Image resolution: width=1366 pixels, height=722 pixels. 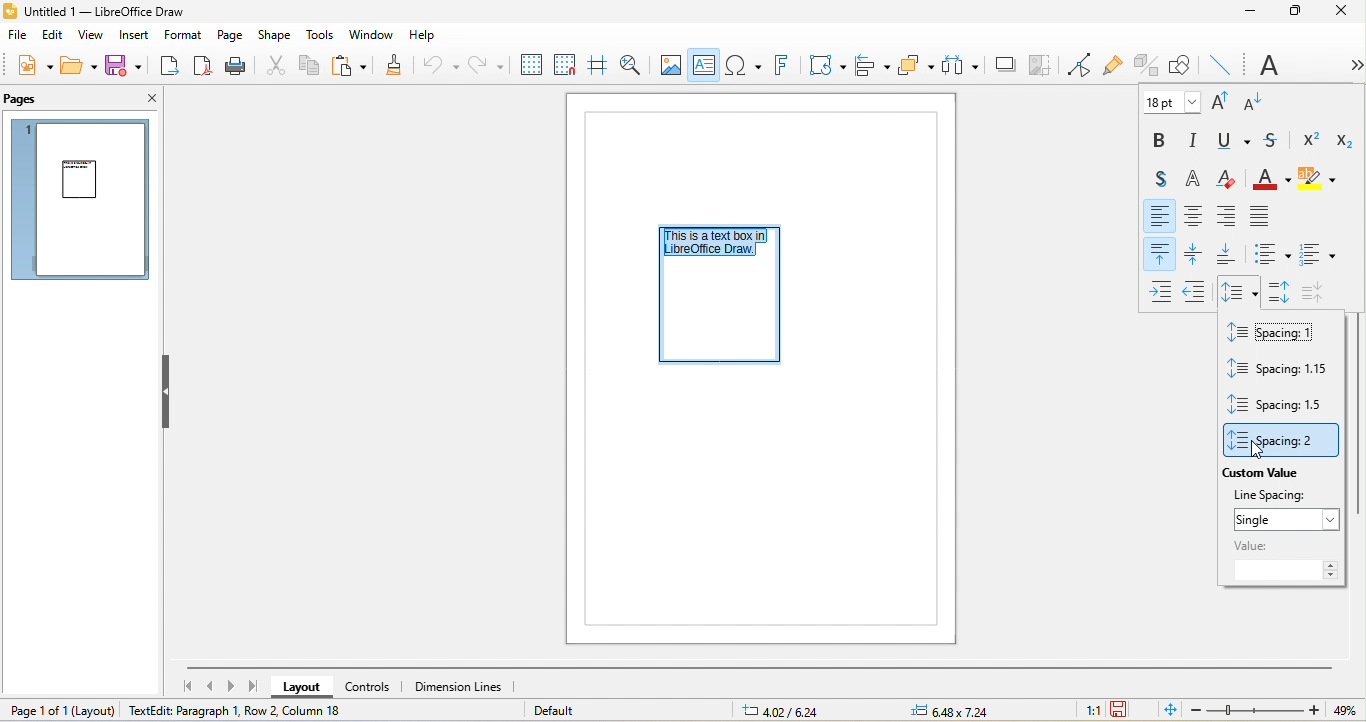 What do you see at coordinates (871, 67) in the screenshot?
I see `align object` at bounding box center [871, 67].